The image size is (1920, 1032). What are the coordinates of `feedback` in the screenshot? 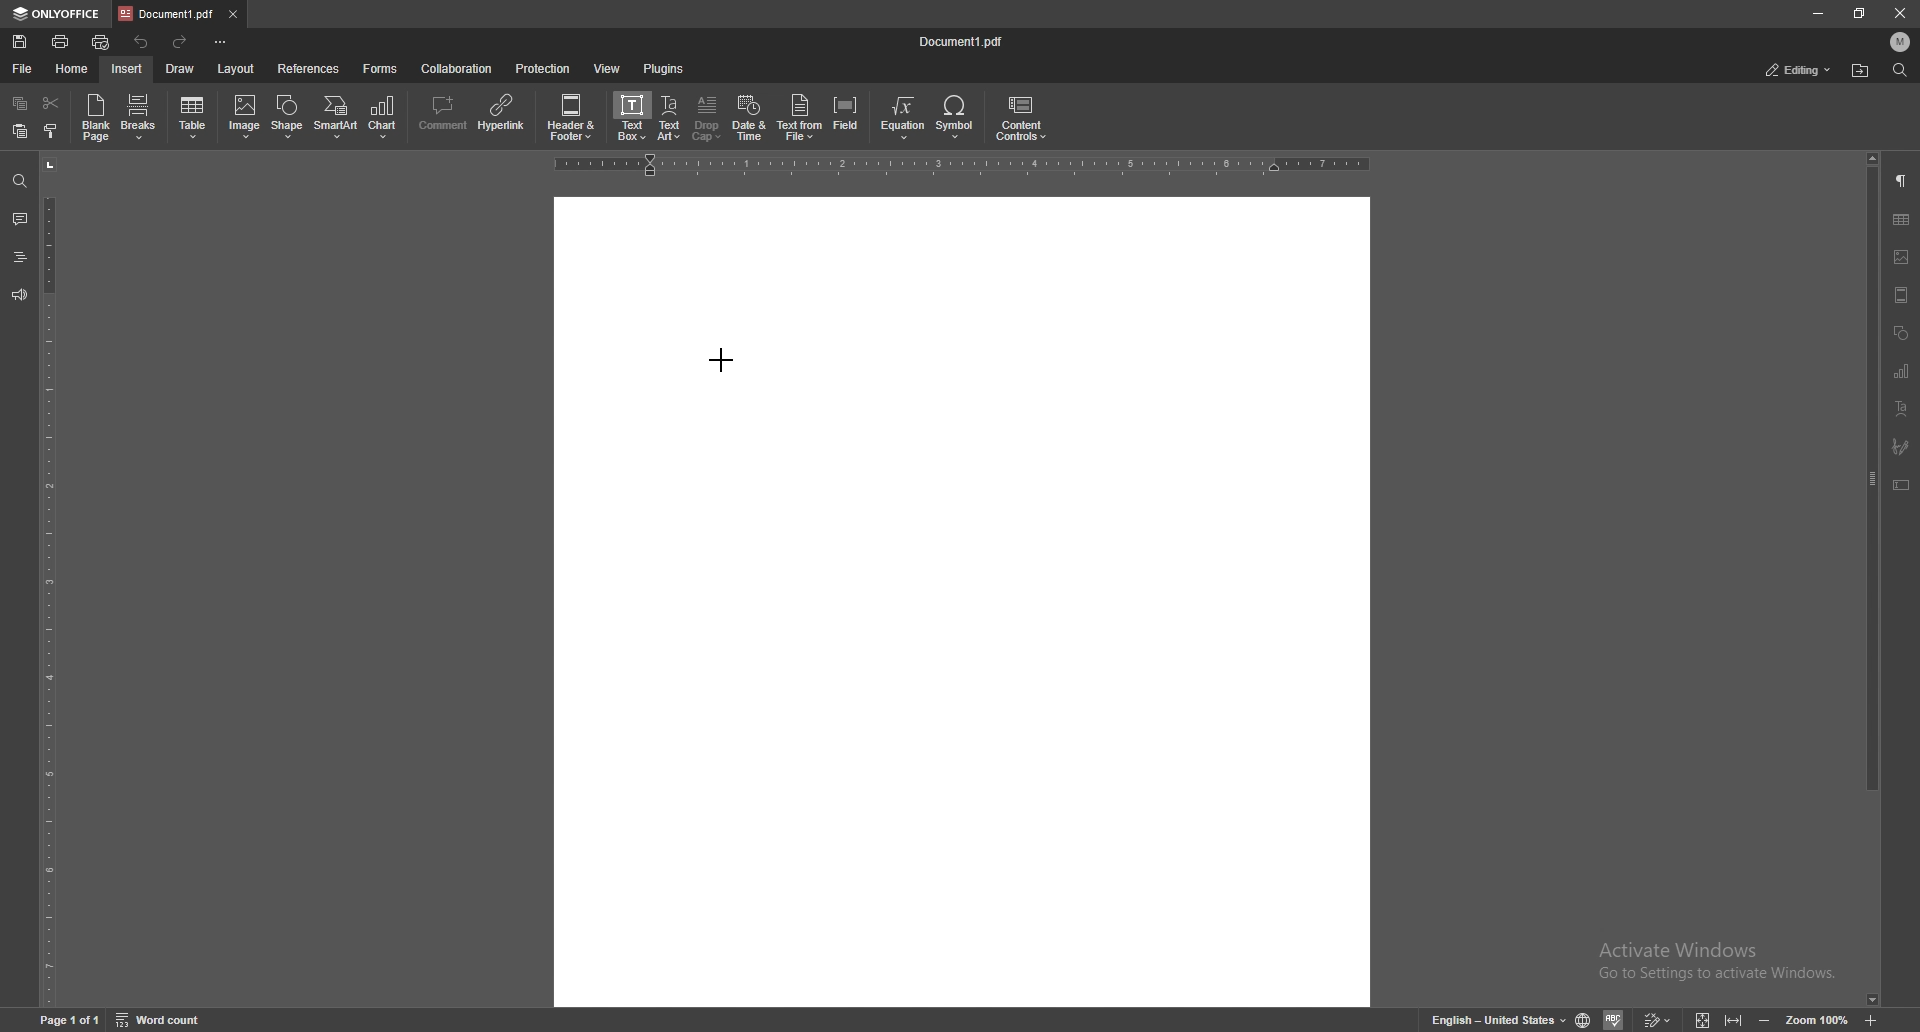 It's located at (19, 294).